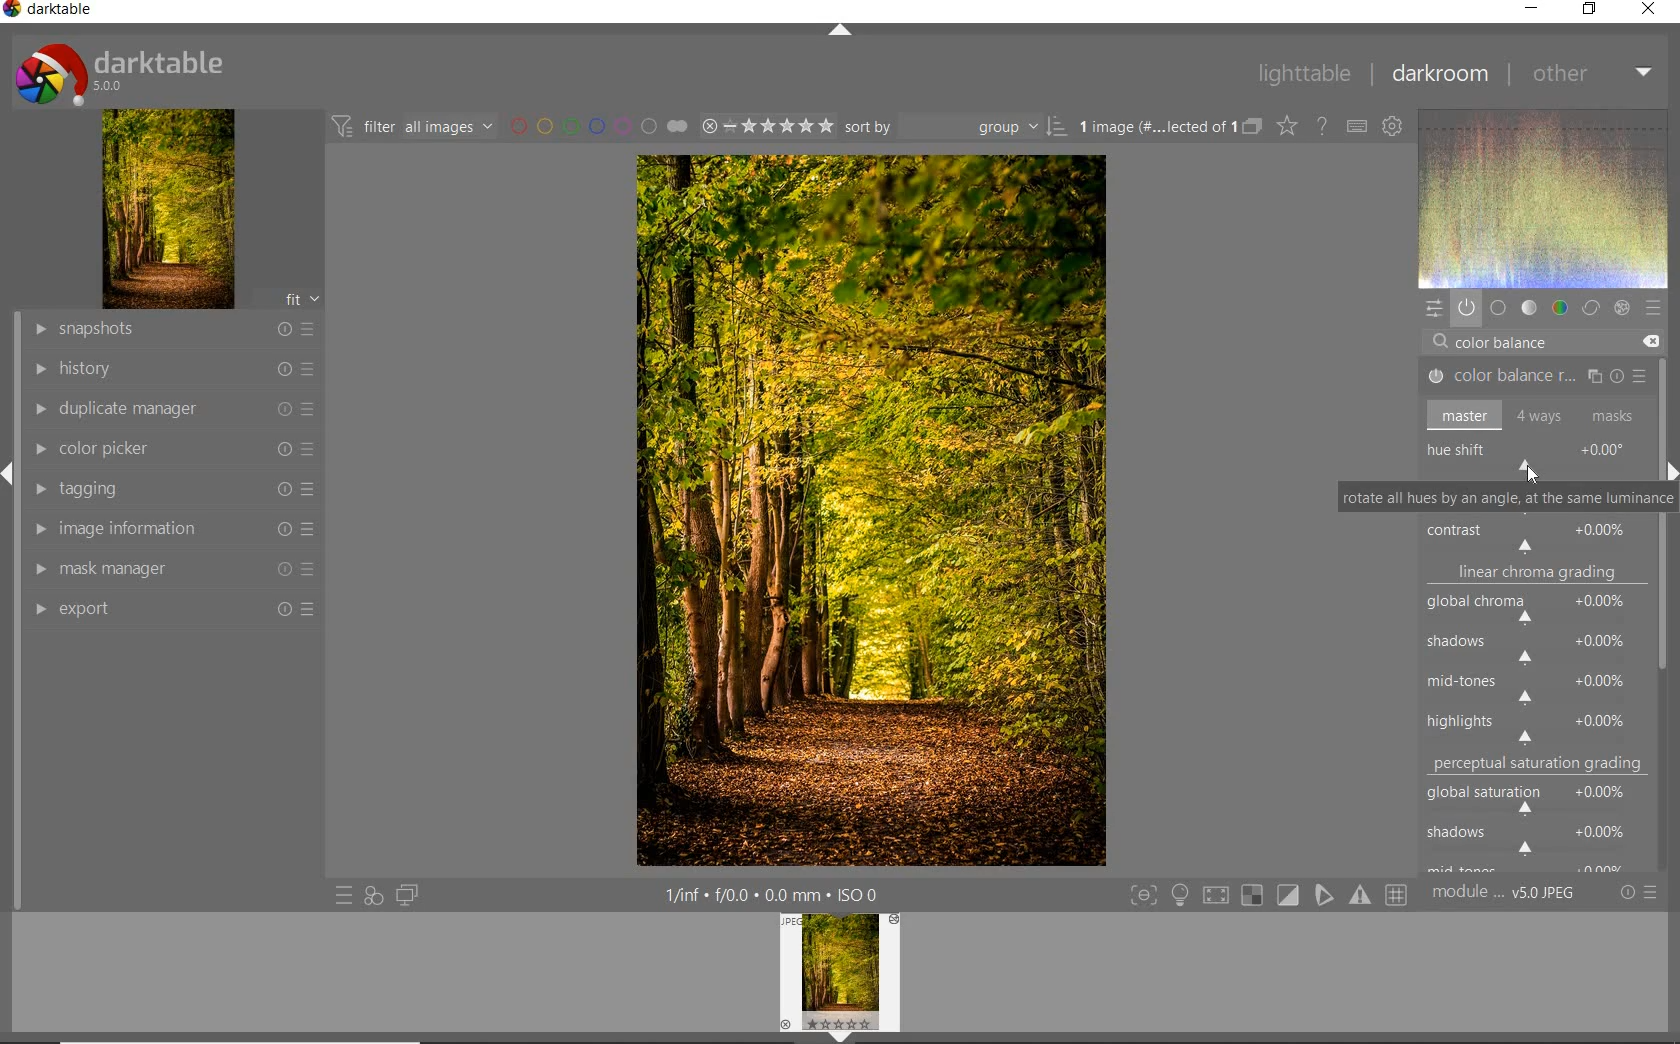 The width and height of the screenshot is (1680, 1044). Describe the element at coordinates (1507, 343) in the screenshot. I see `COLOR BALANCE` at that location.